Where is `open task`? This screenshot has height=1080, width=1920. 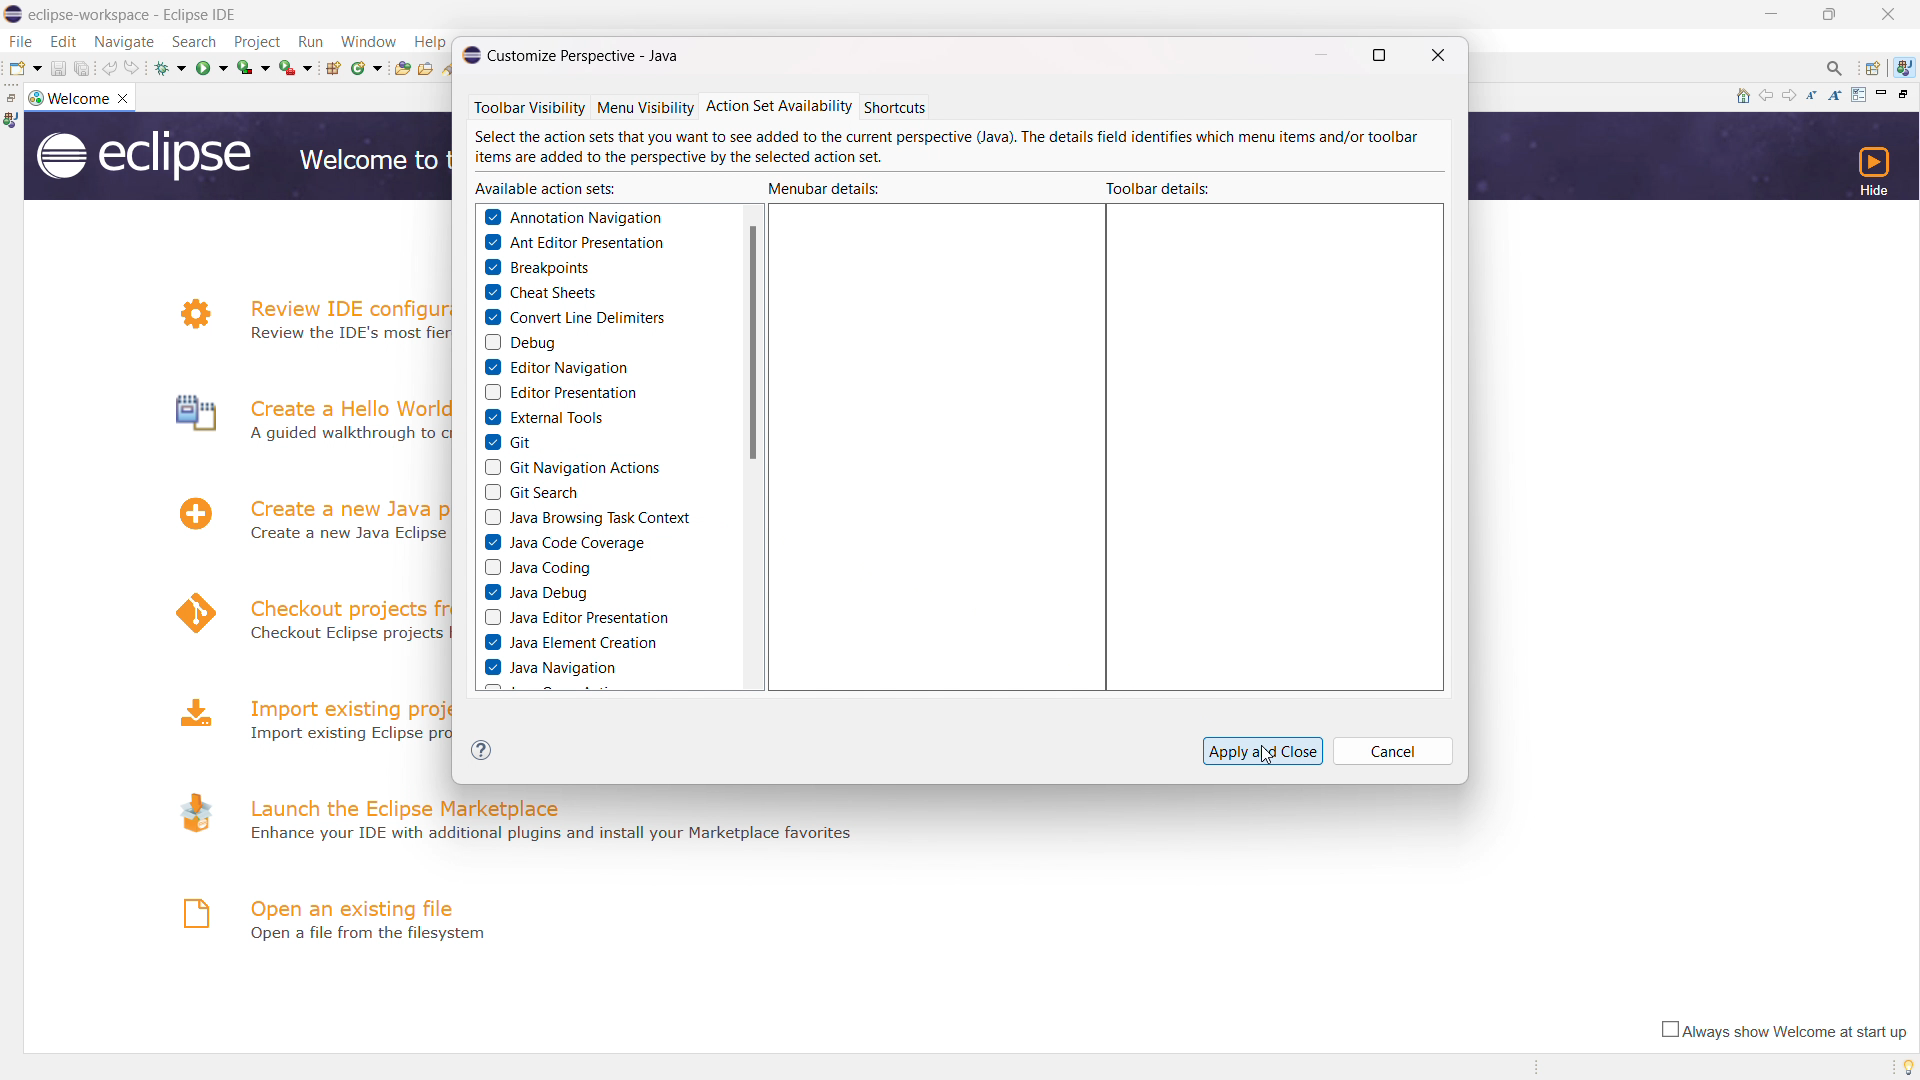 open task is located at coordinates (425, 69).